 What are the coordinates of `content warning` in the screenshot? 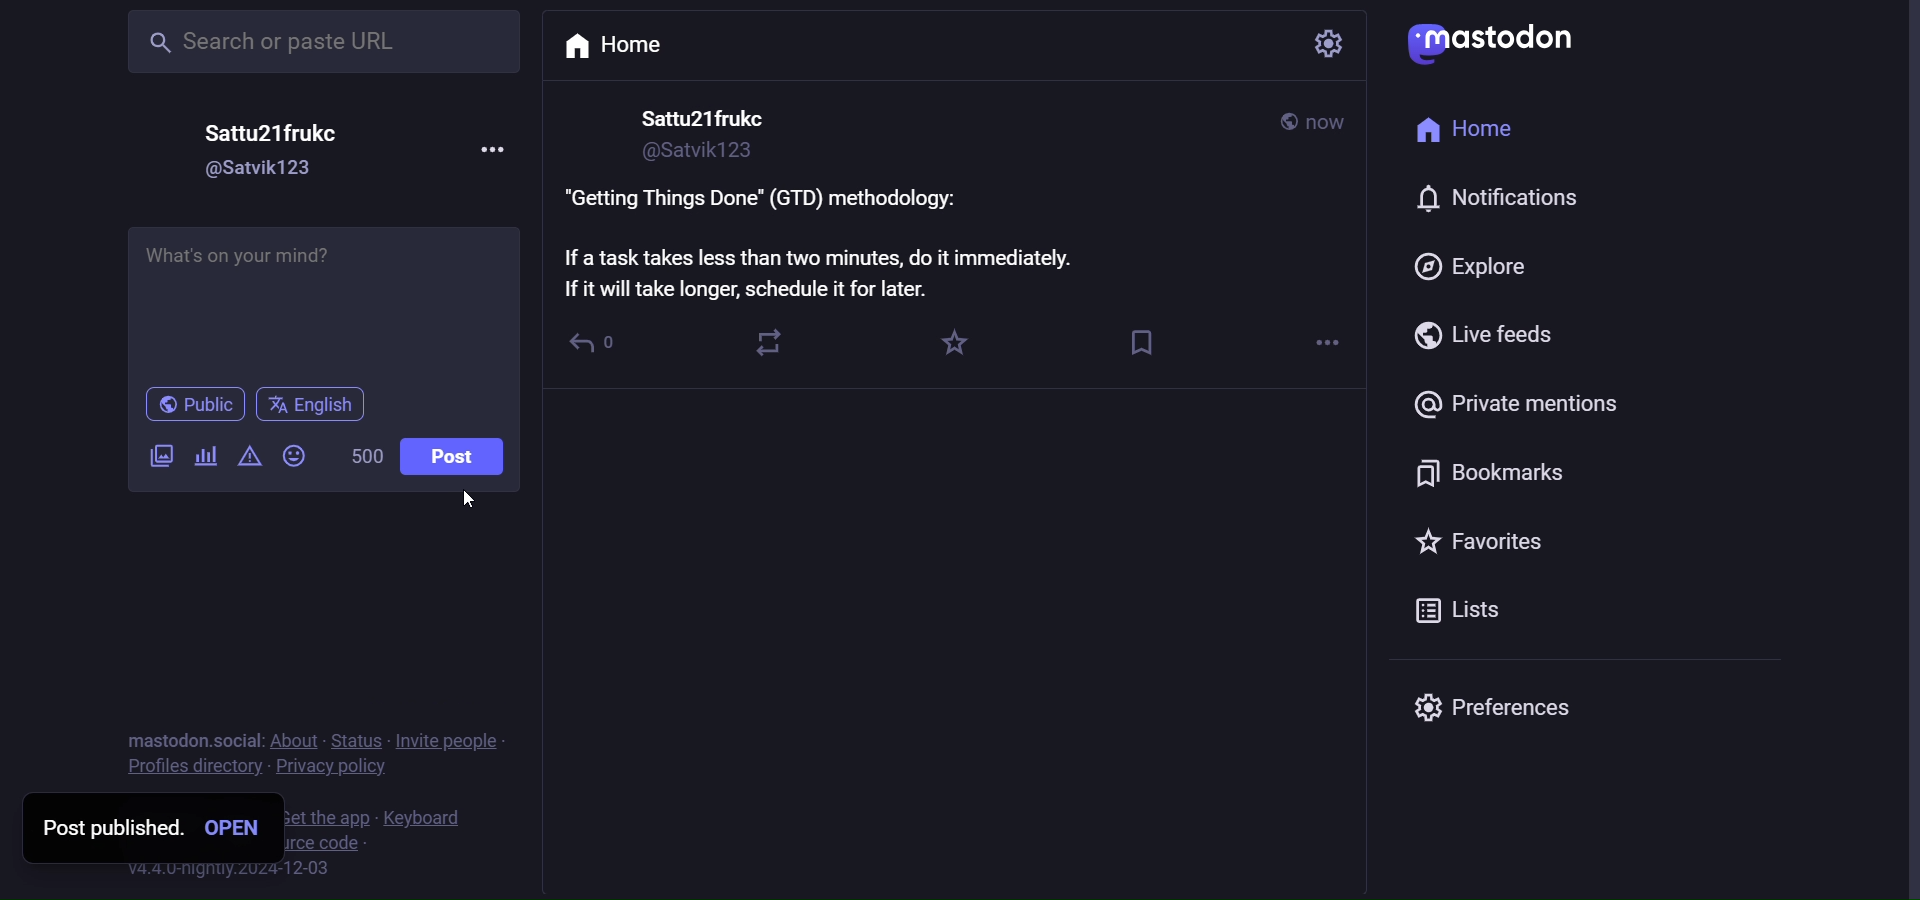 It's located at (250, 457).